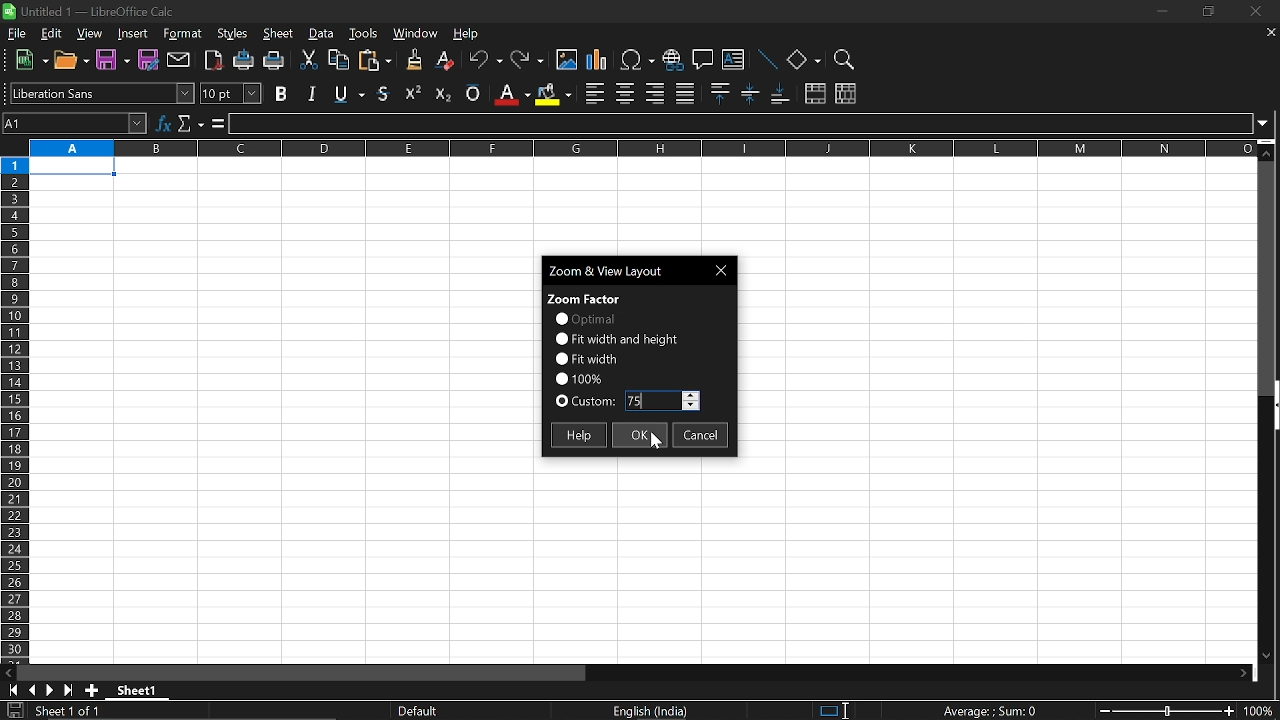 The width and height of the screenshot is (1280, 720). What do you see at coordinates (766, 61) in the screenshot?
I see `line ` at bounding box center [766, 61].